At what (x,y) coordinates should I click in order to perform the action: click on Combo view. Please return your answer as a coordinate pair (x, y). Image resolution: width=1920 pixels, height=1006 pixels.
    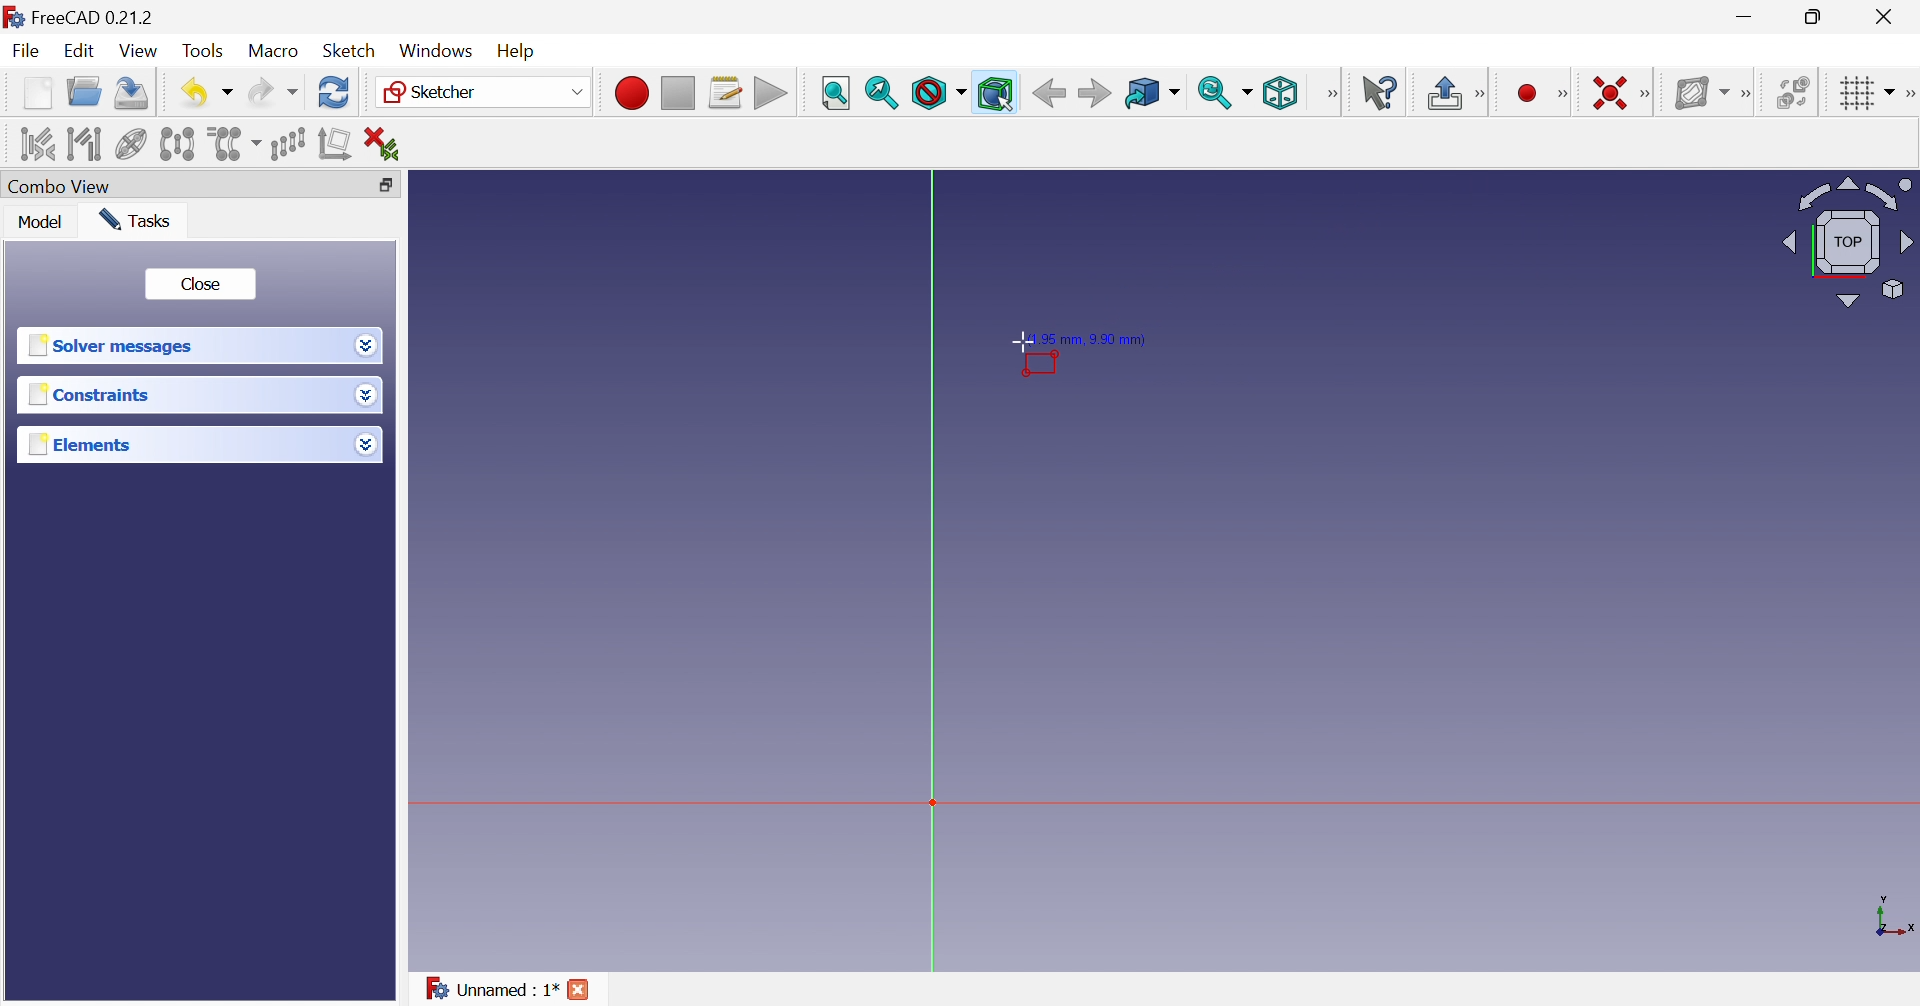
    Looking at the image, I should click on (57, 187).